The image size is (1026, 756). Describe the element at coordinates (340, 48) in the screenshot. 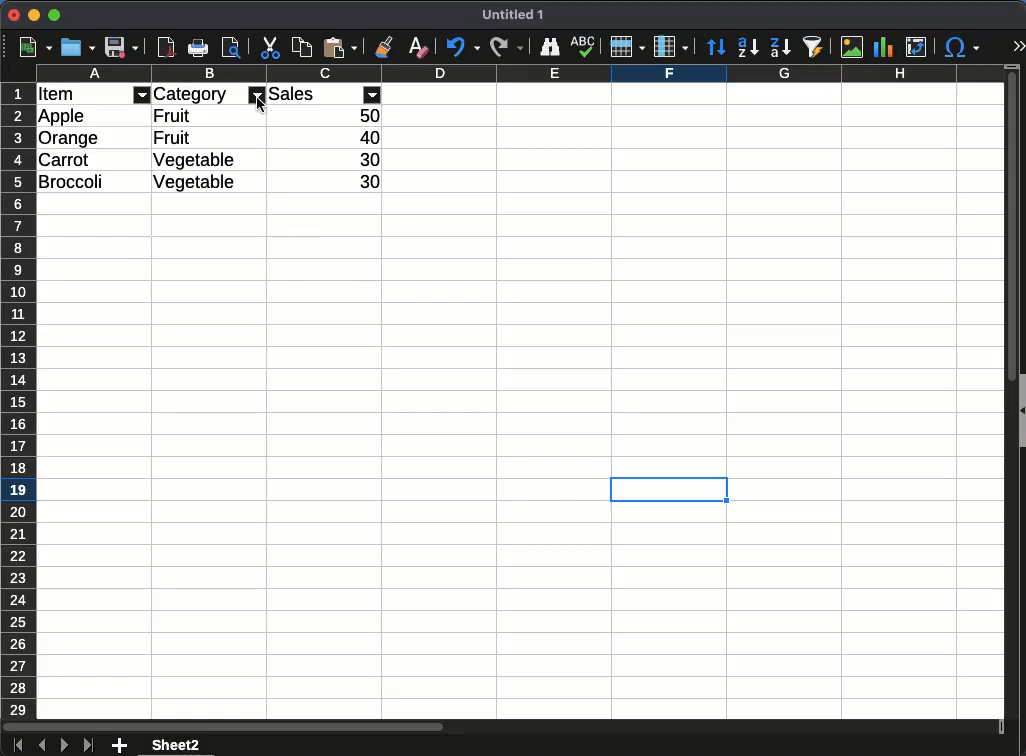

I see `paste` at that location.